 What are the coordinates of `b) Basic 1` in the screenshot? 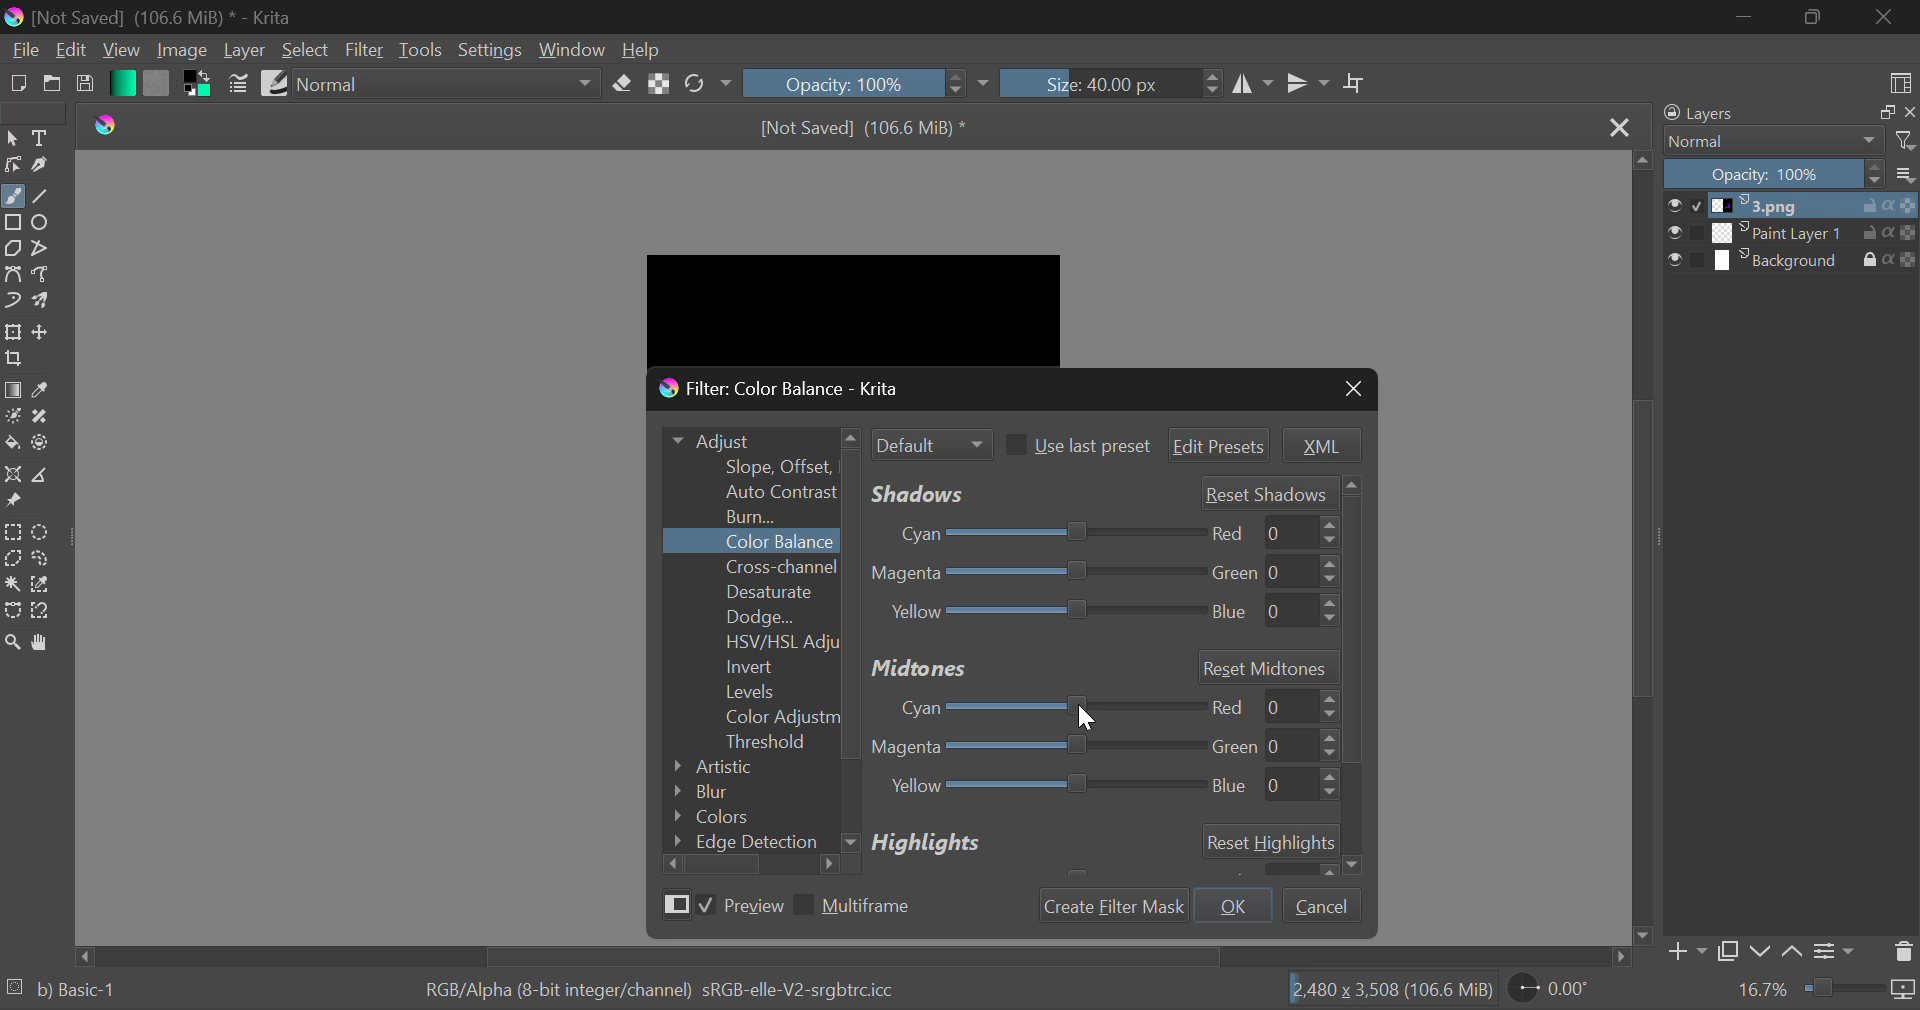 It's located at (85, 993).